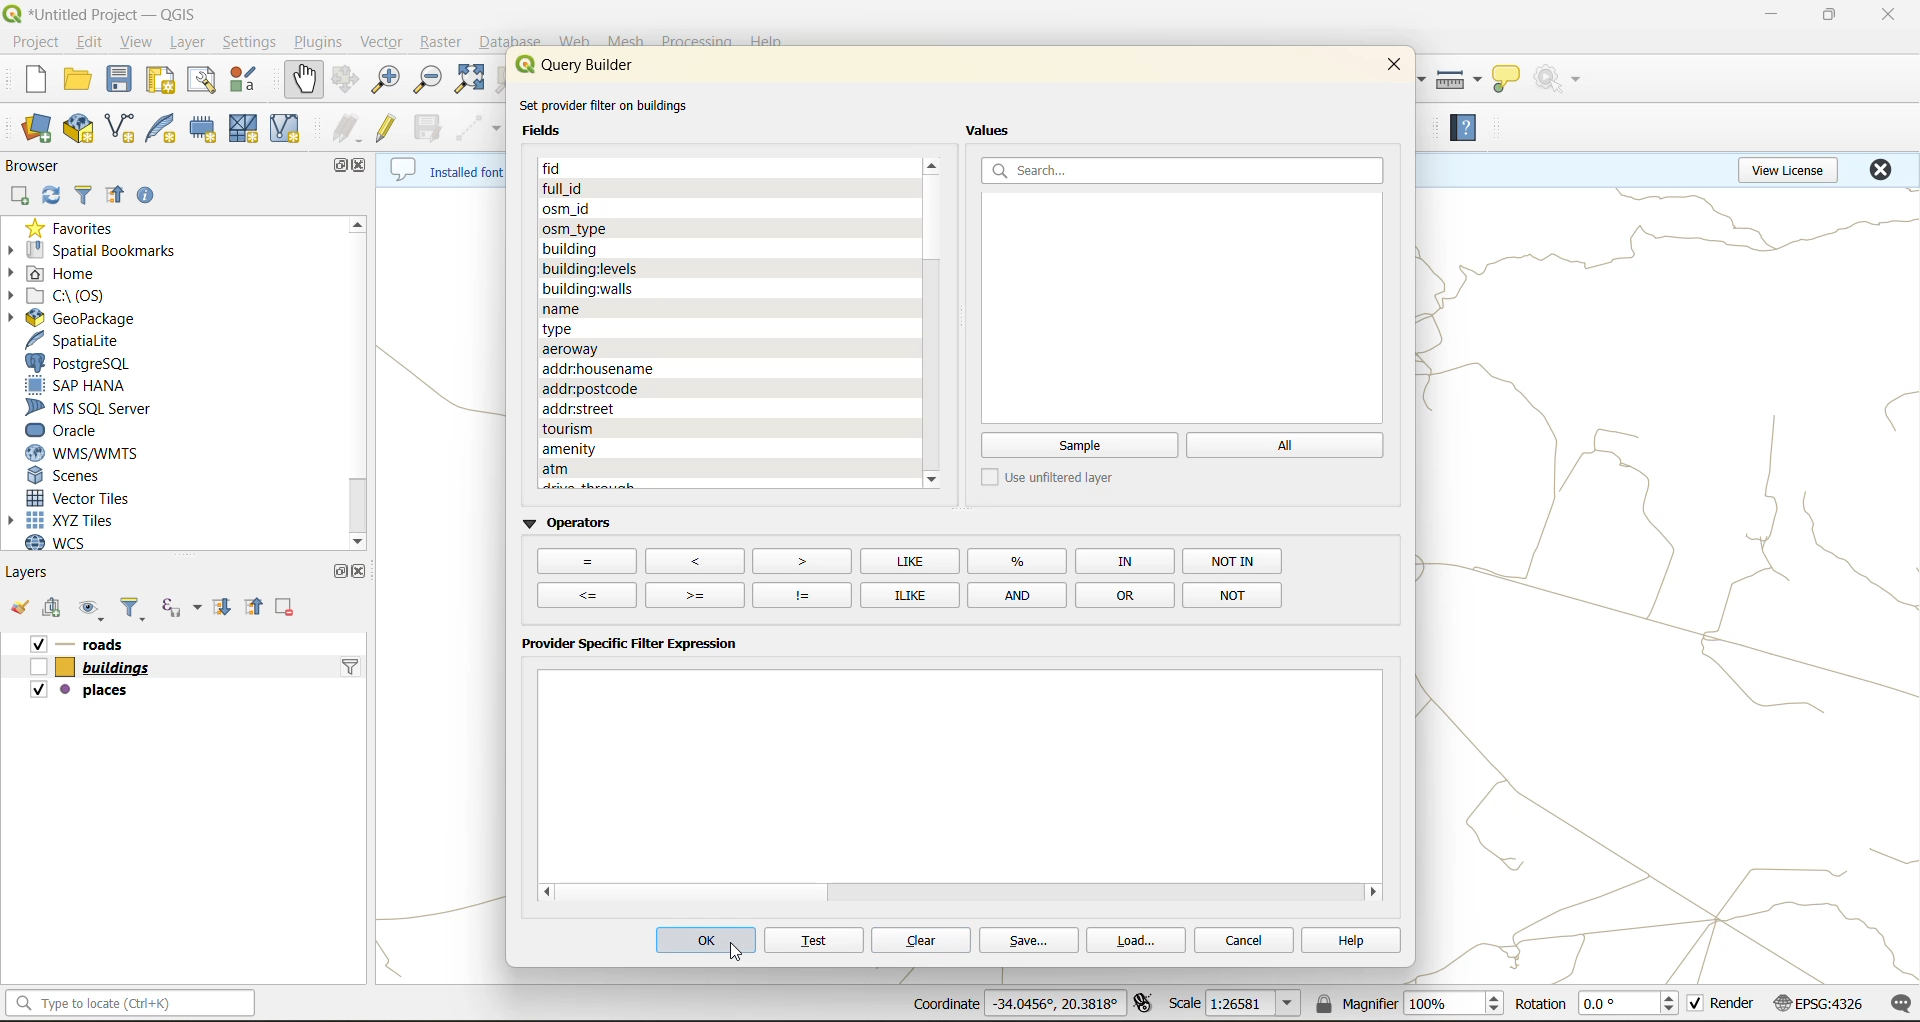 The image size is (1920, 1022). I want to click on magnifier, so click(1411, 1005).